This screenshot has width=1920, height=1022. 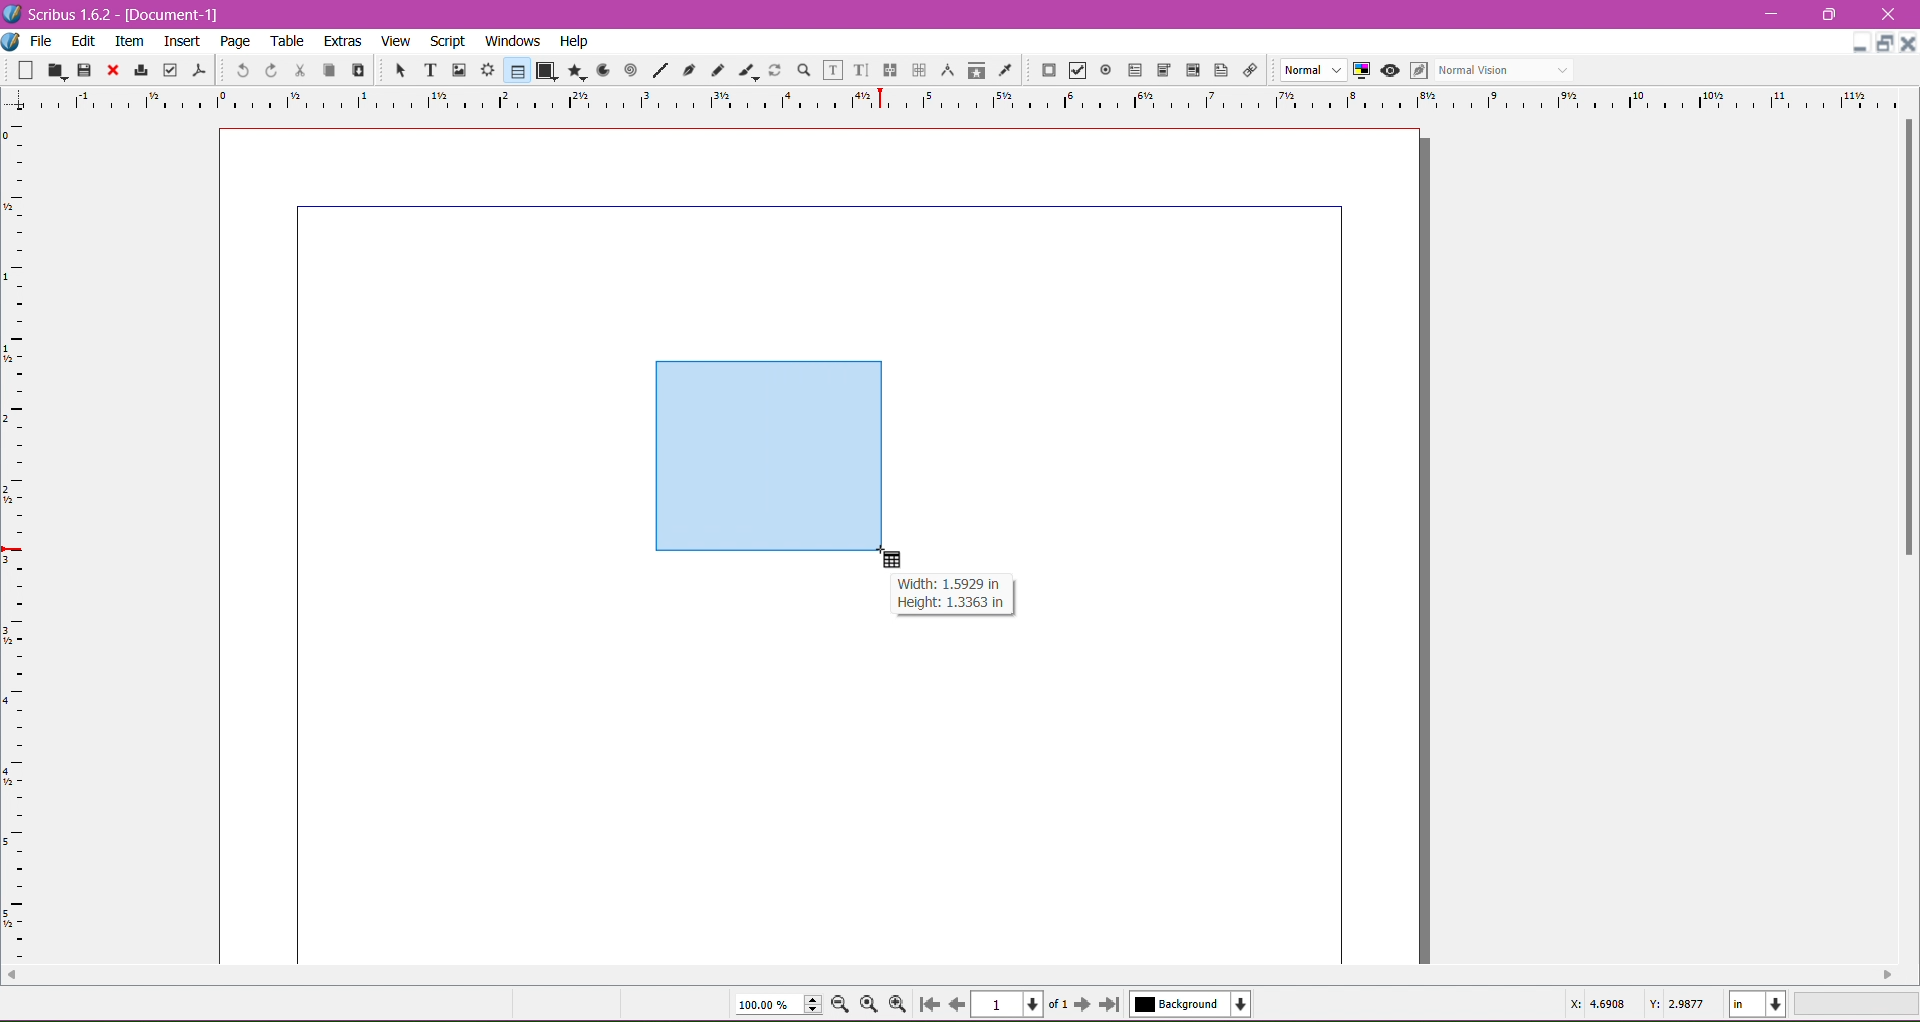 What do you see at coordinates (976, 69) in the screenshot?
I see `Copy Item Properties` at bounding box center [976, 69].